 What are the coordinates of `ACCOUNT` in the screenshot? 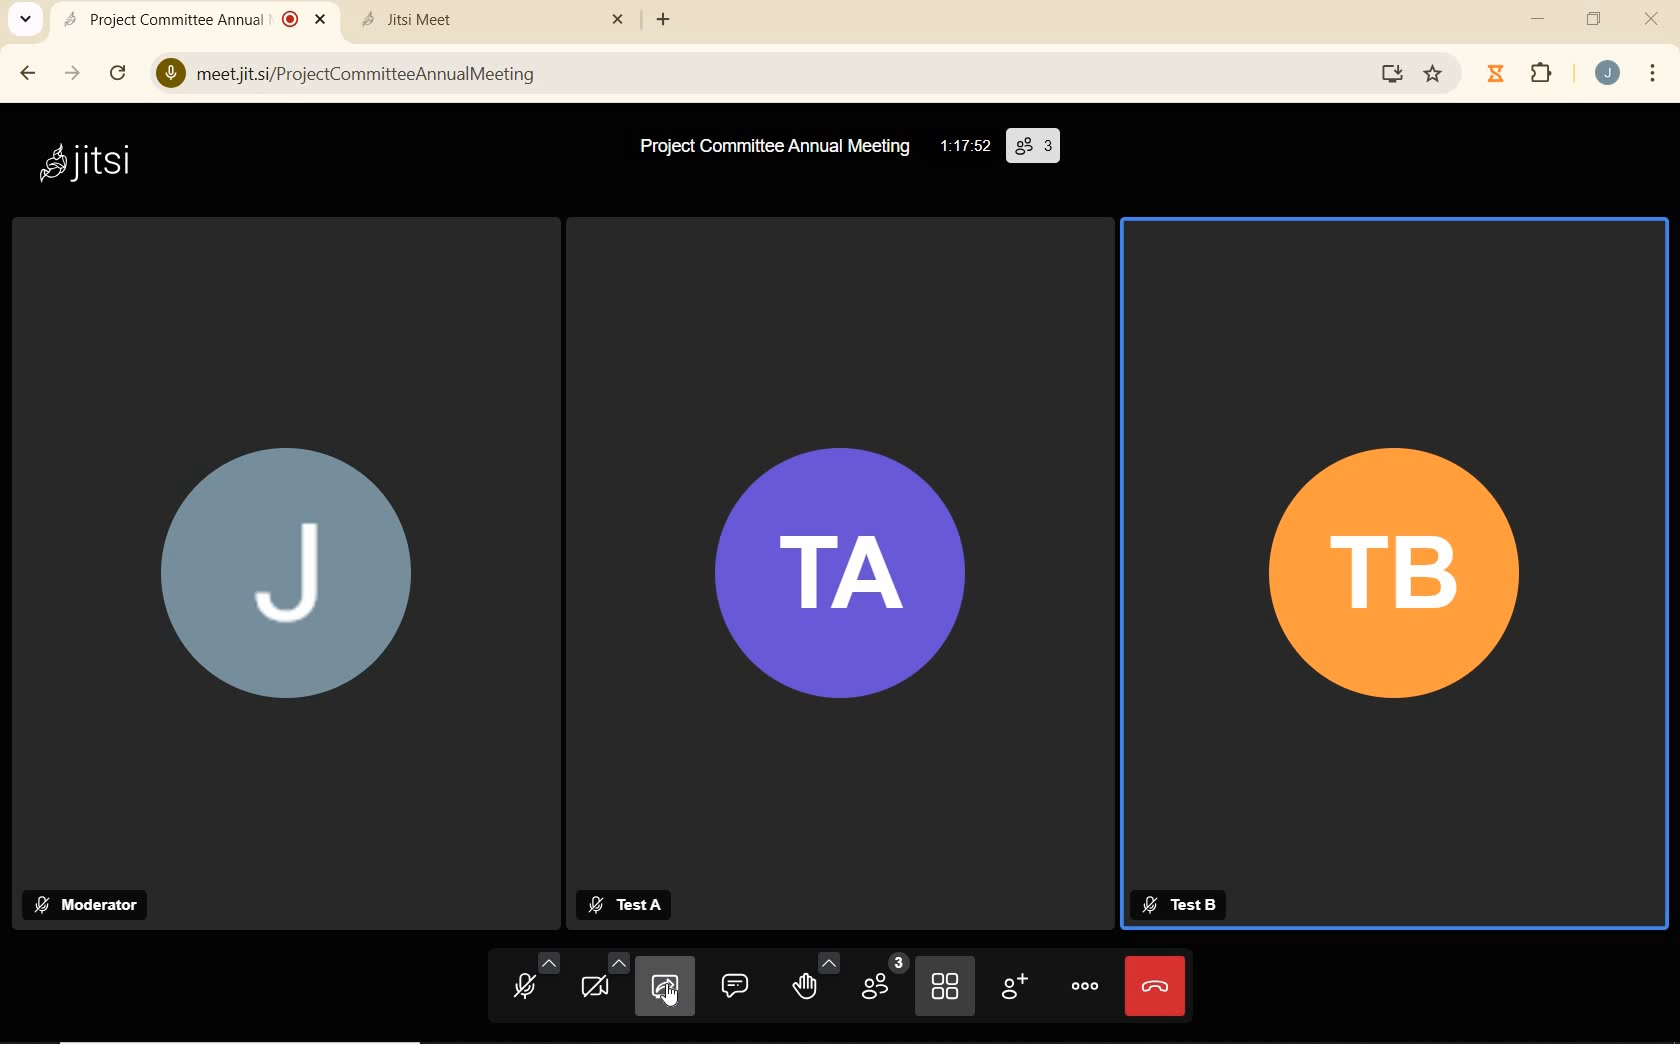 It's located at (1608, 73).